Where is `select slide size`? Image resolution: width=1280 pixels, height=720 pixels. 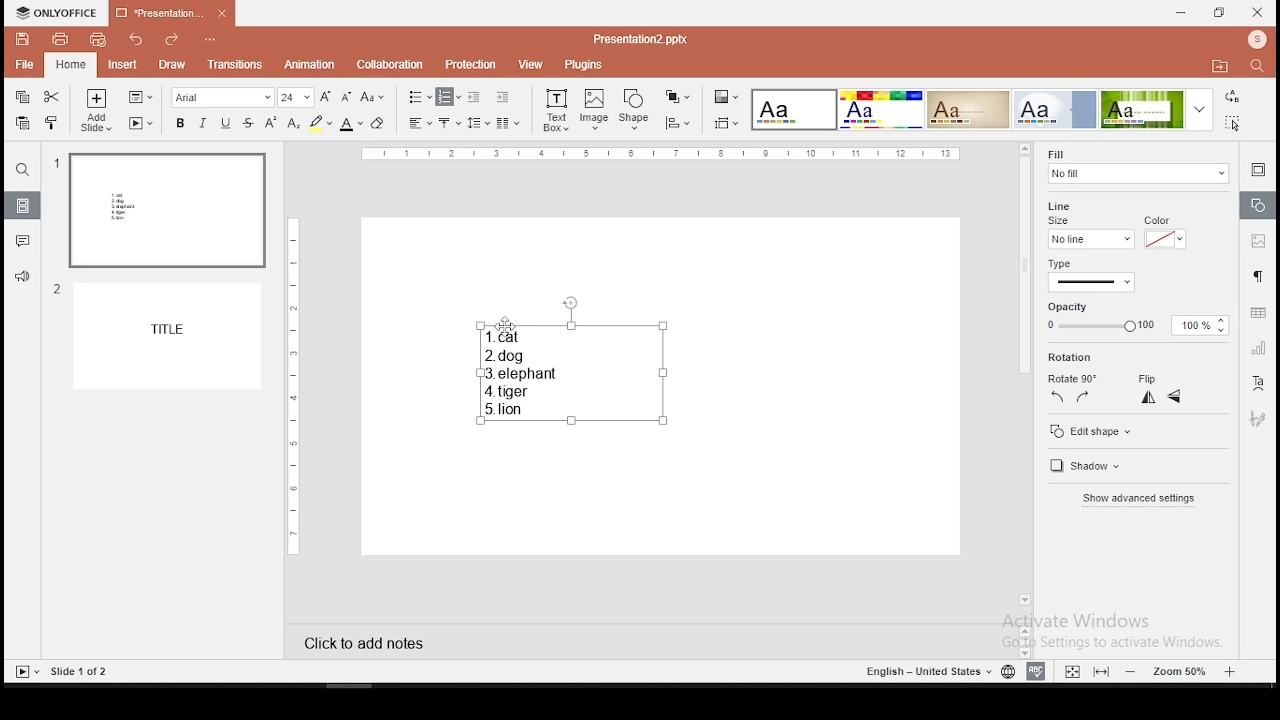
select slide size is located at coordinates (727, 122).